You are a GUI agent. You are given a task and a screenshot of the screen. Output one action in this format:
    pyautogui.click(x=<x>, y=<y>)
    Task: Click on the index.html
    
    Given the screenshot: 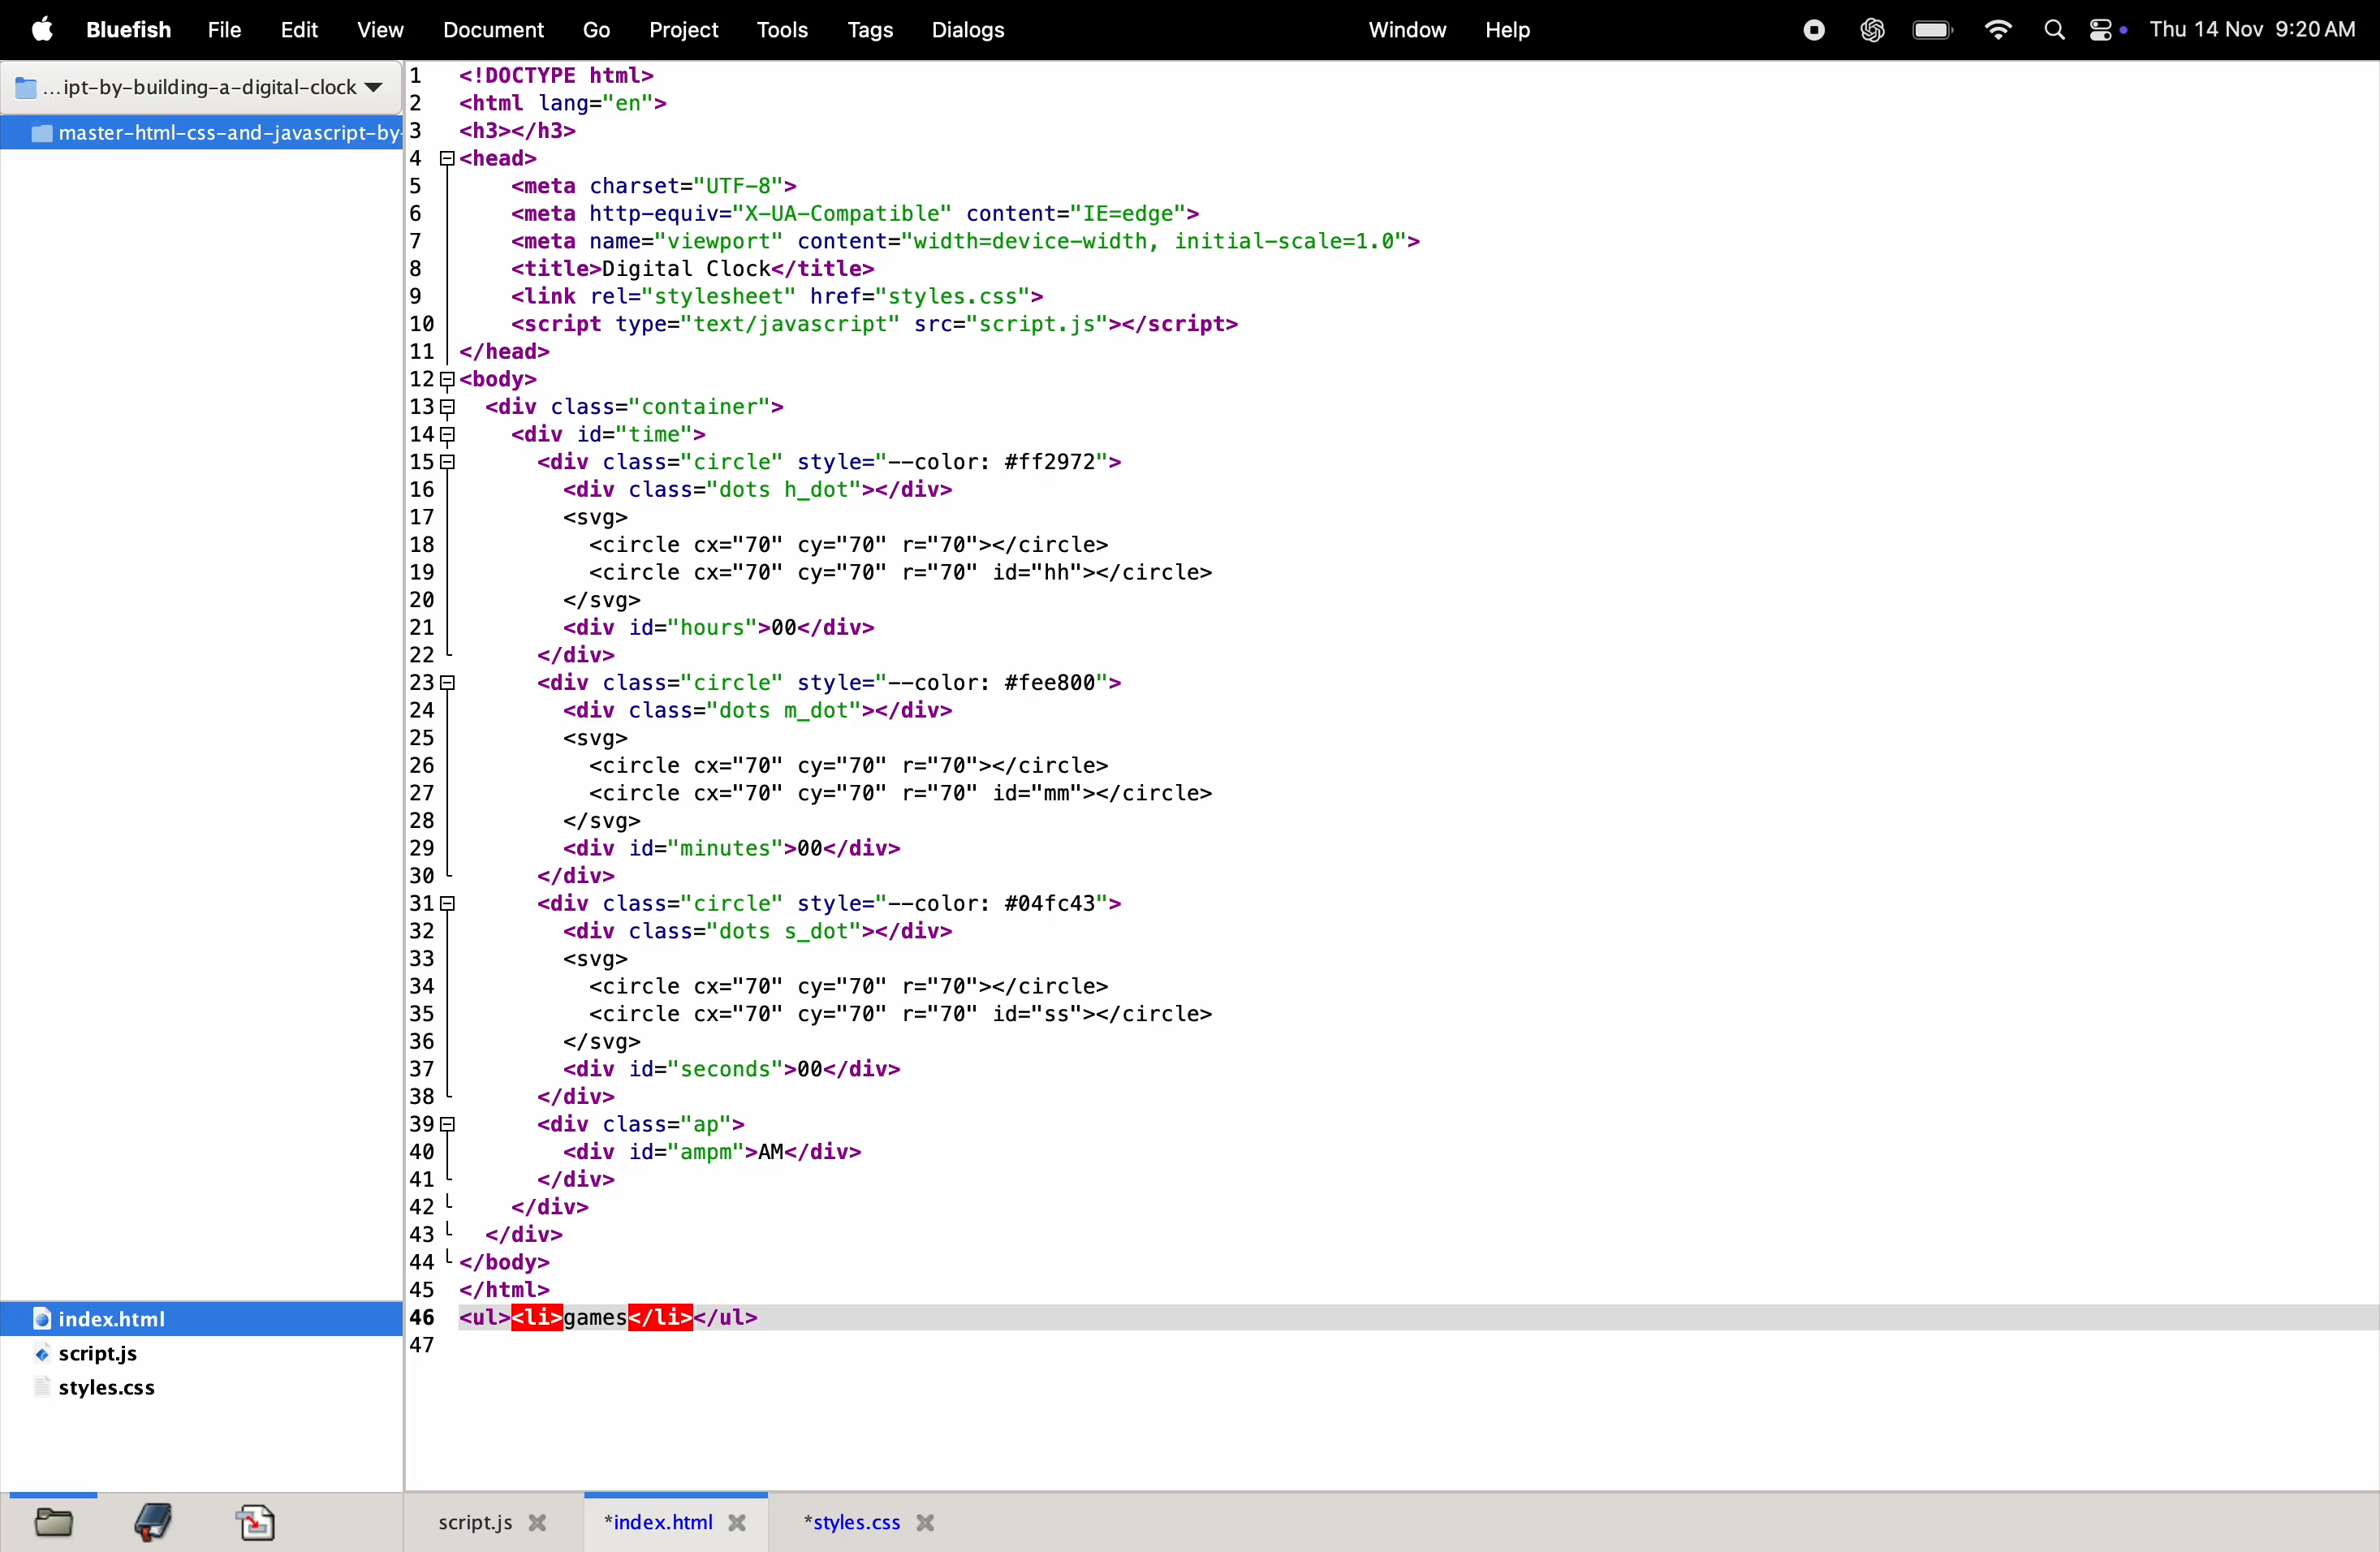 What is the action you would take?
    pyautogui.click(x=680, y=1521)
    